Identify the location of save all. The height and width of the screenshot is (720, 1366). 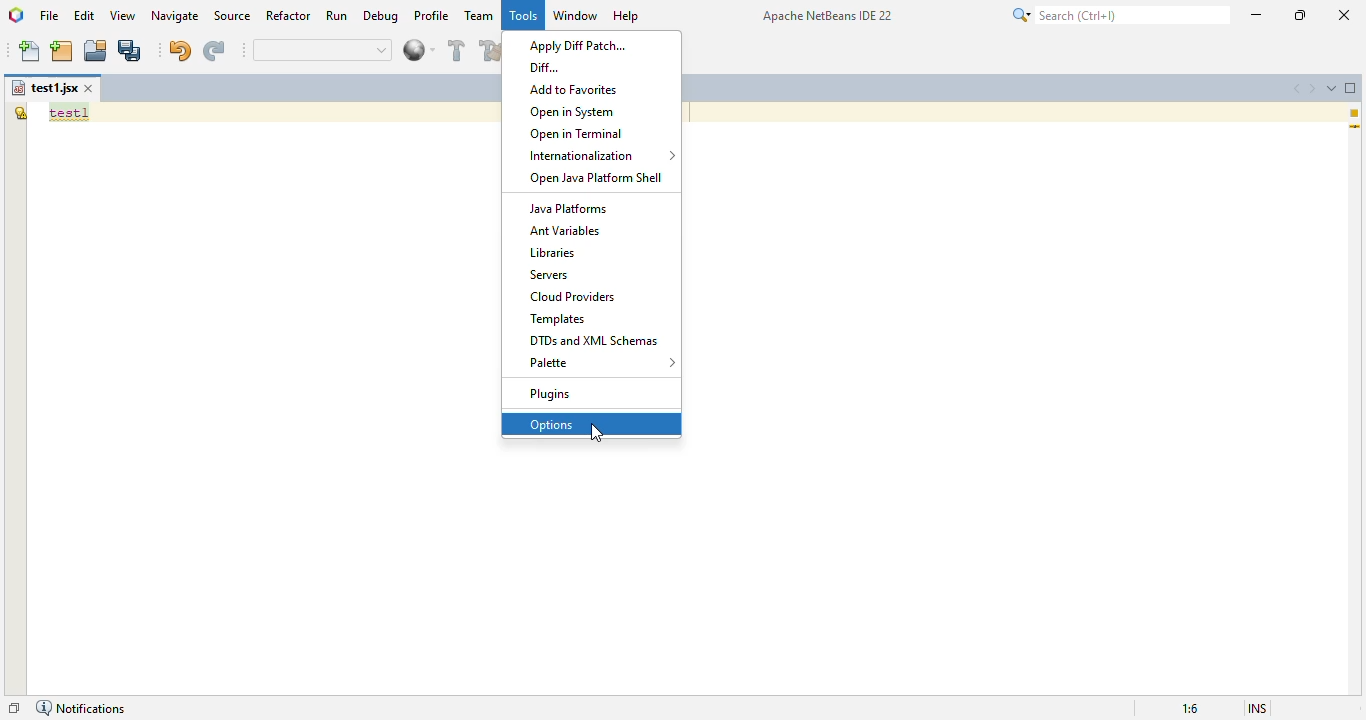
(131, 50).